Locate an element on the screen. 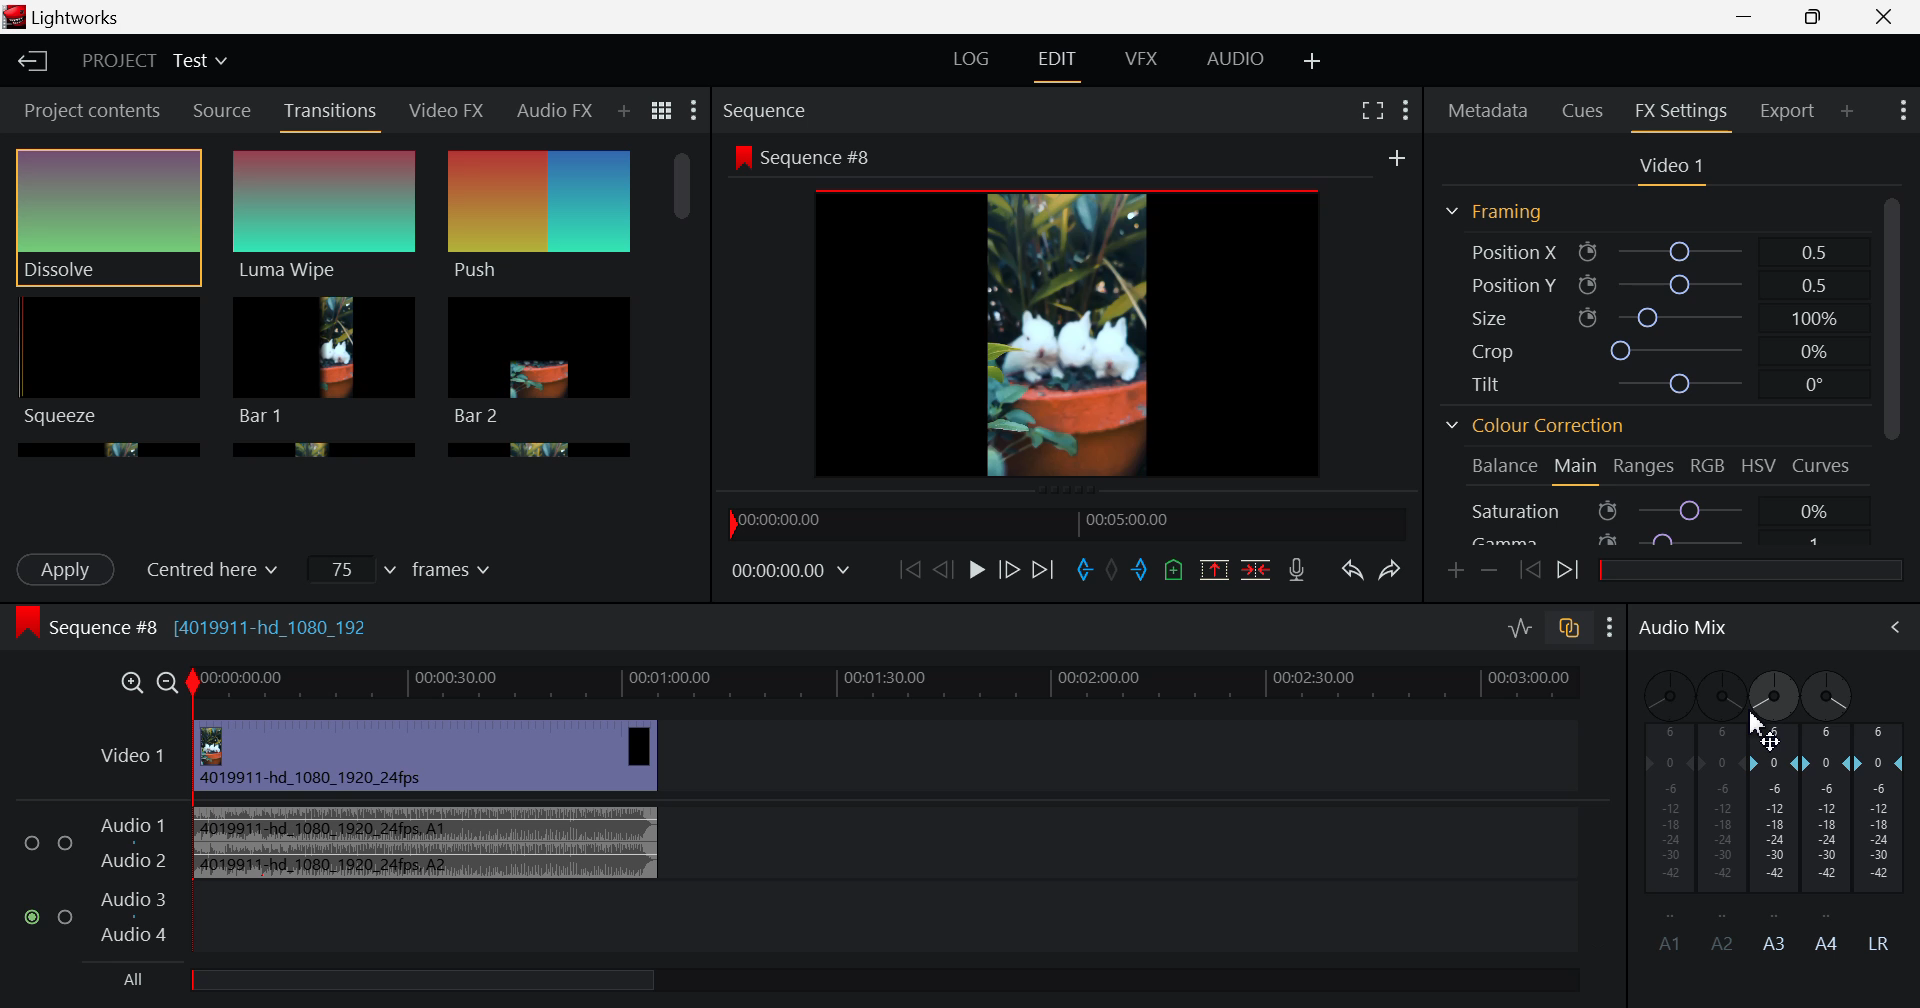  Toggle audio levels editing is located at coordinates (1519, 631).